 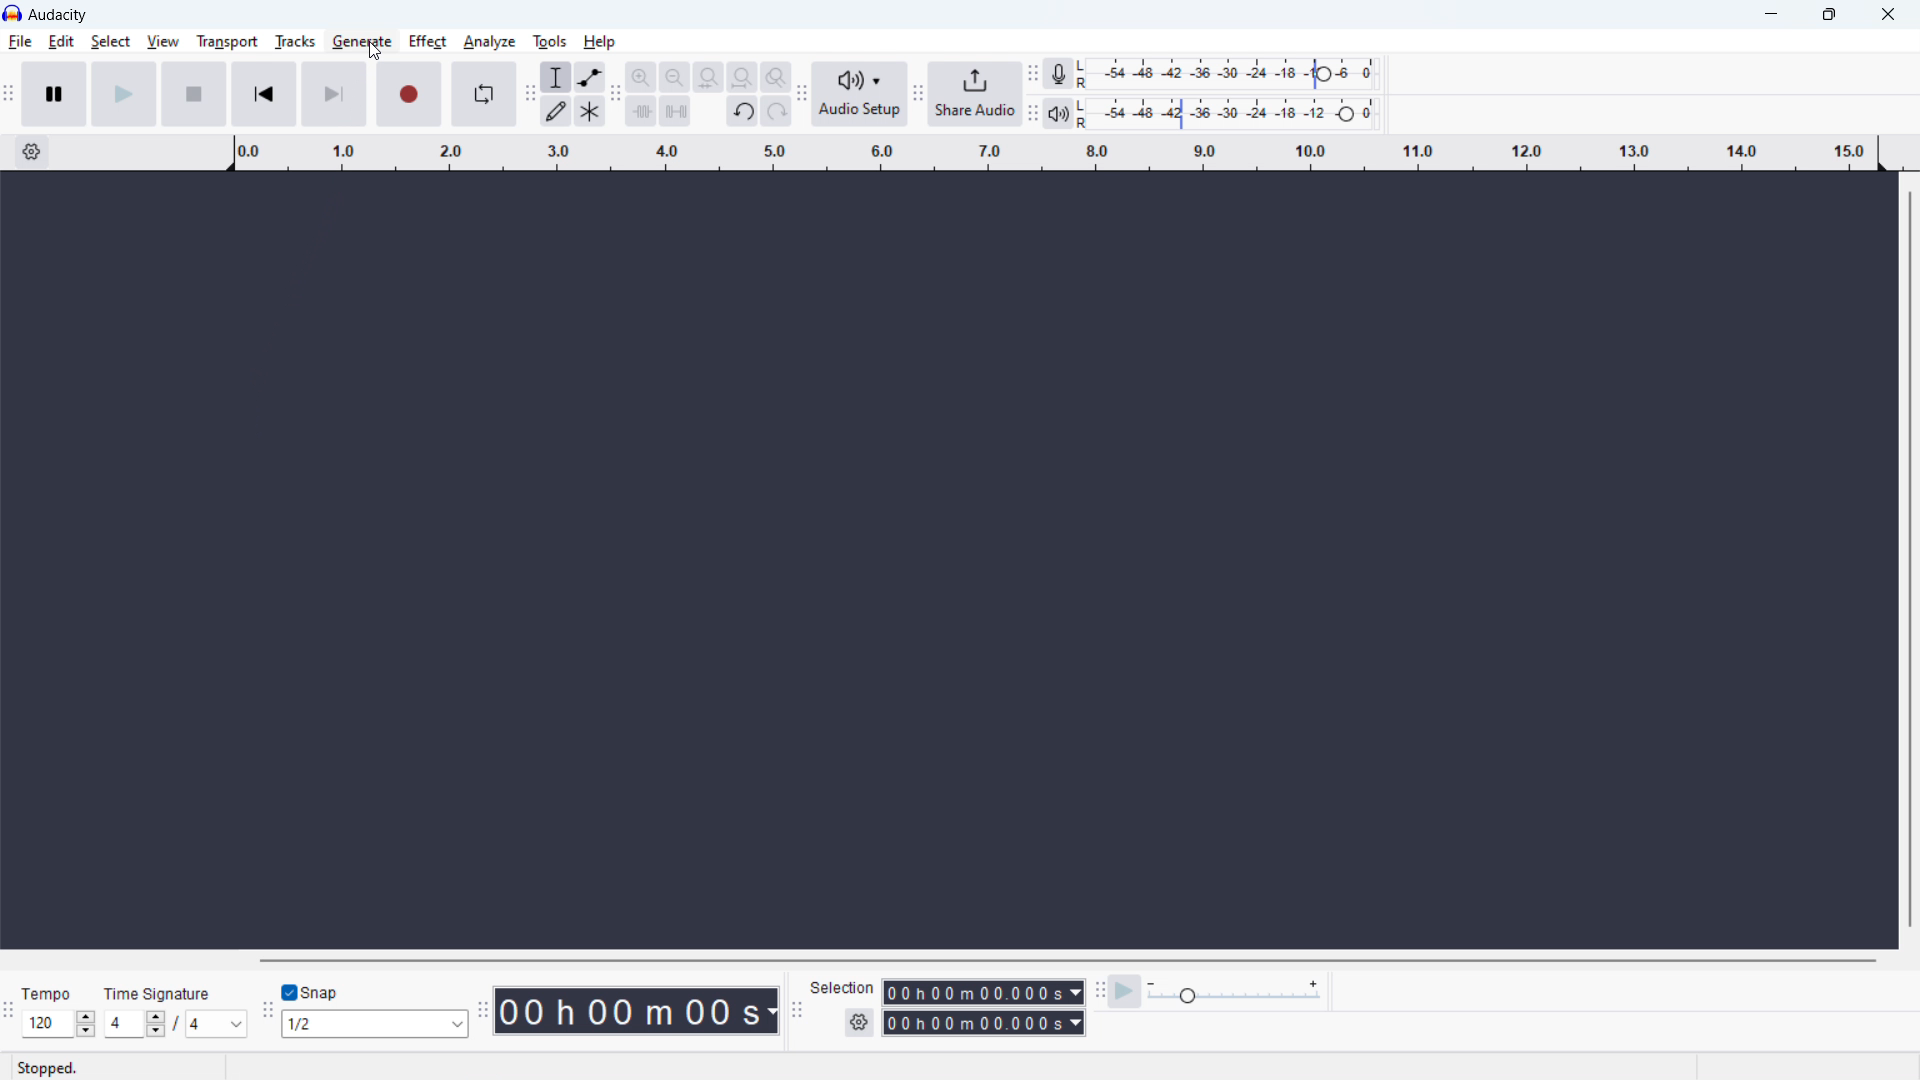 What do you see at coordinates (1032, 115) in the screenshot?
I see `playback meter toolbar` at bounding box center [1032, 115].